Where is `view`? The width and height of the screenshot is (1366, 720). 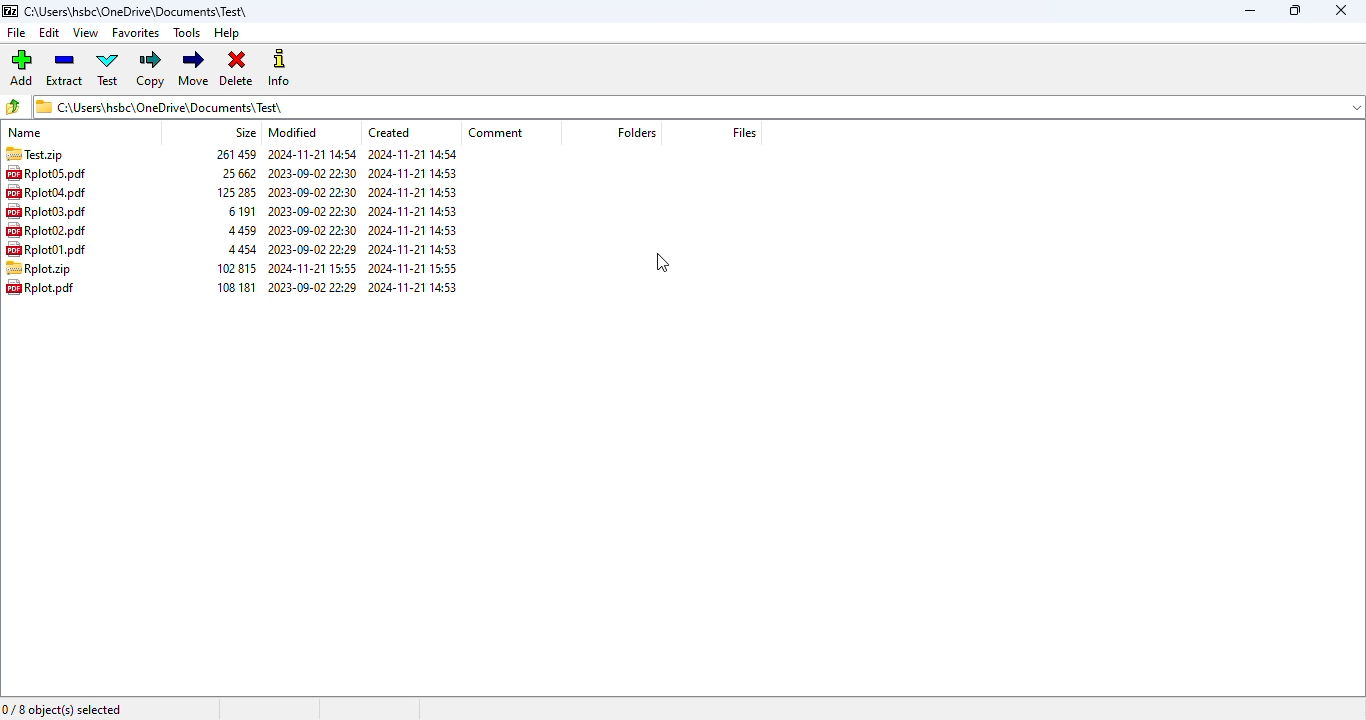
view is located at coordinates (86, 33).